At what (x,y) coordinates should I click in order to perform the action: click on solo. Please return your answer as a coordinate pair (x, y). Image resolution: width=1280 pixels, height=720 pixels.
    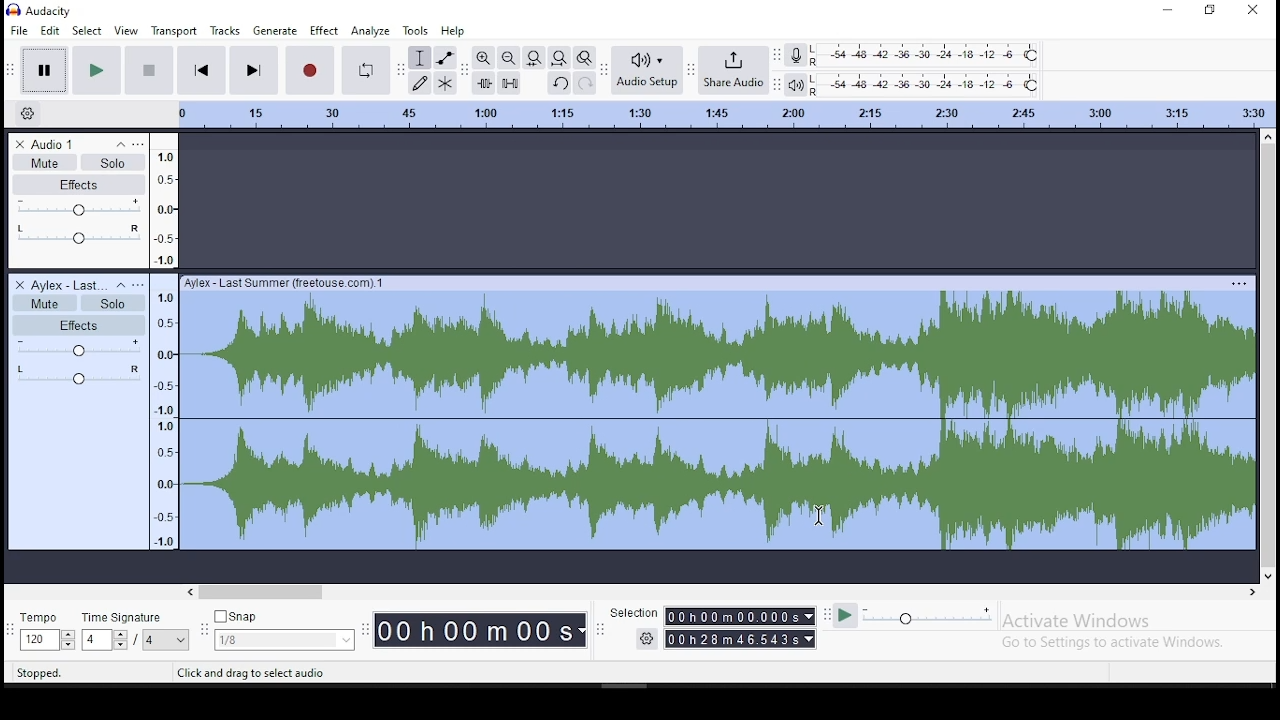
    Looking at the image, I should click on (116, 163).